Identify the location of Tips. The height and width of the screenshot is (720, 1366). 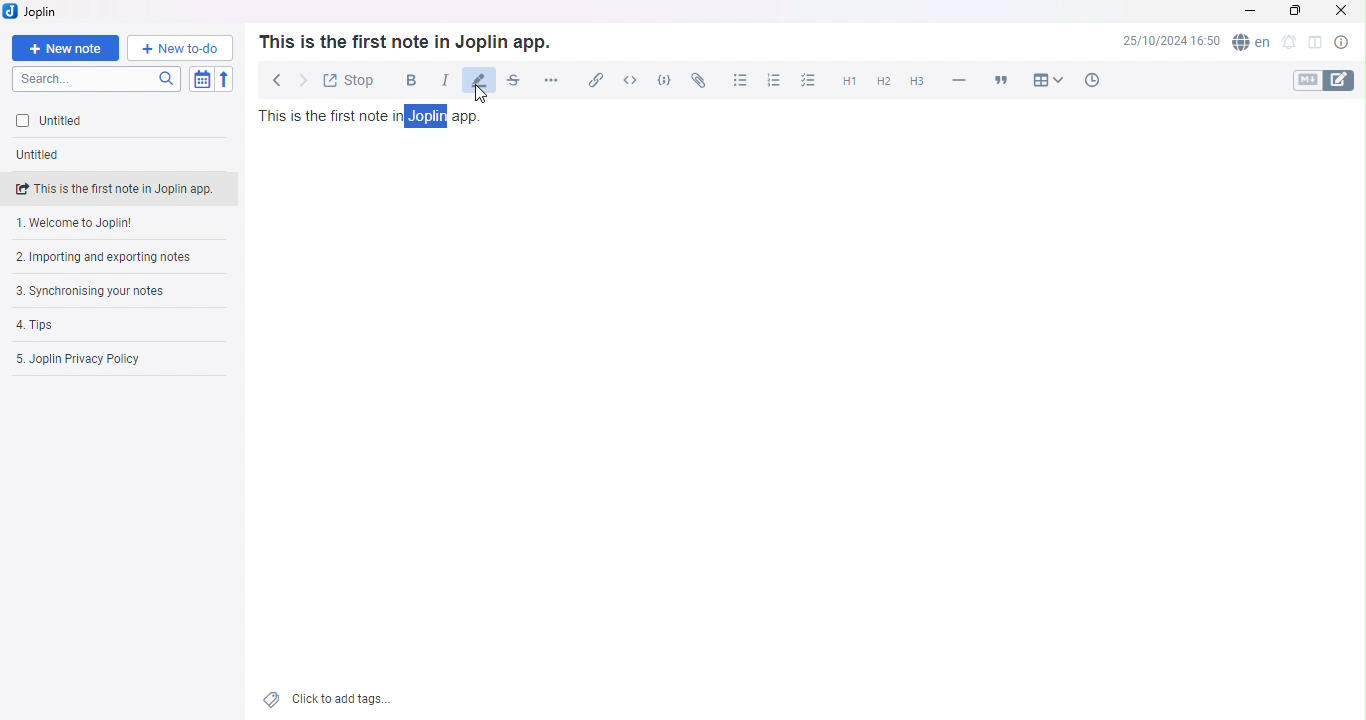
(94, 325).